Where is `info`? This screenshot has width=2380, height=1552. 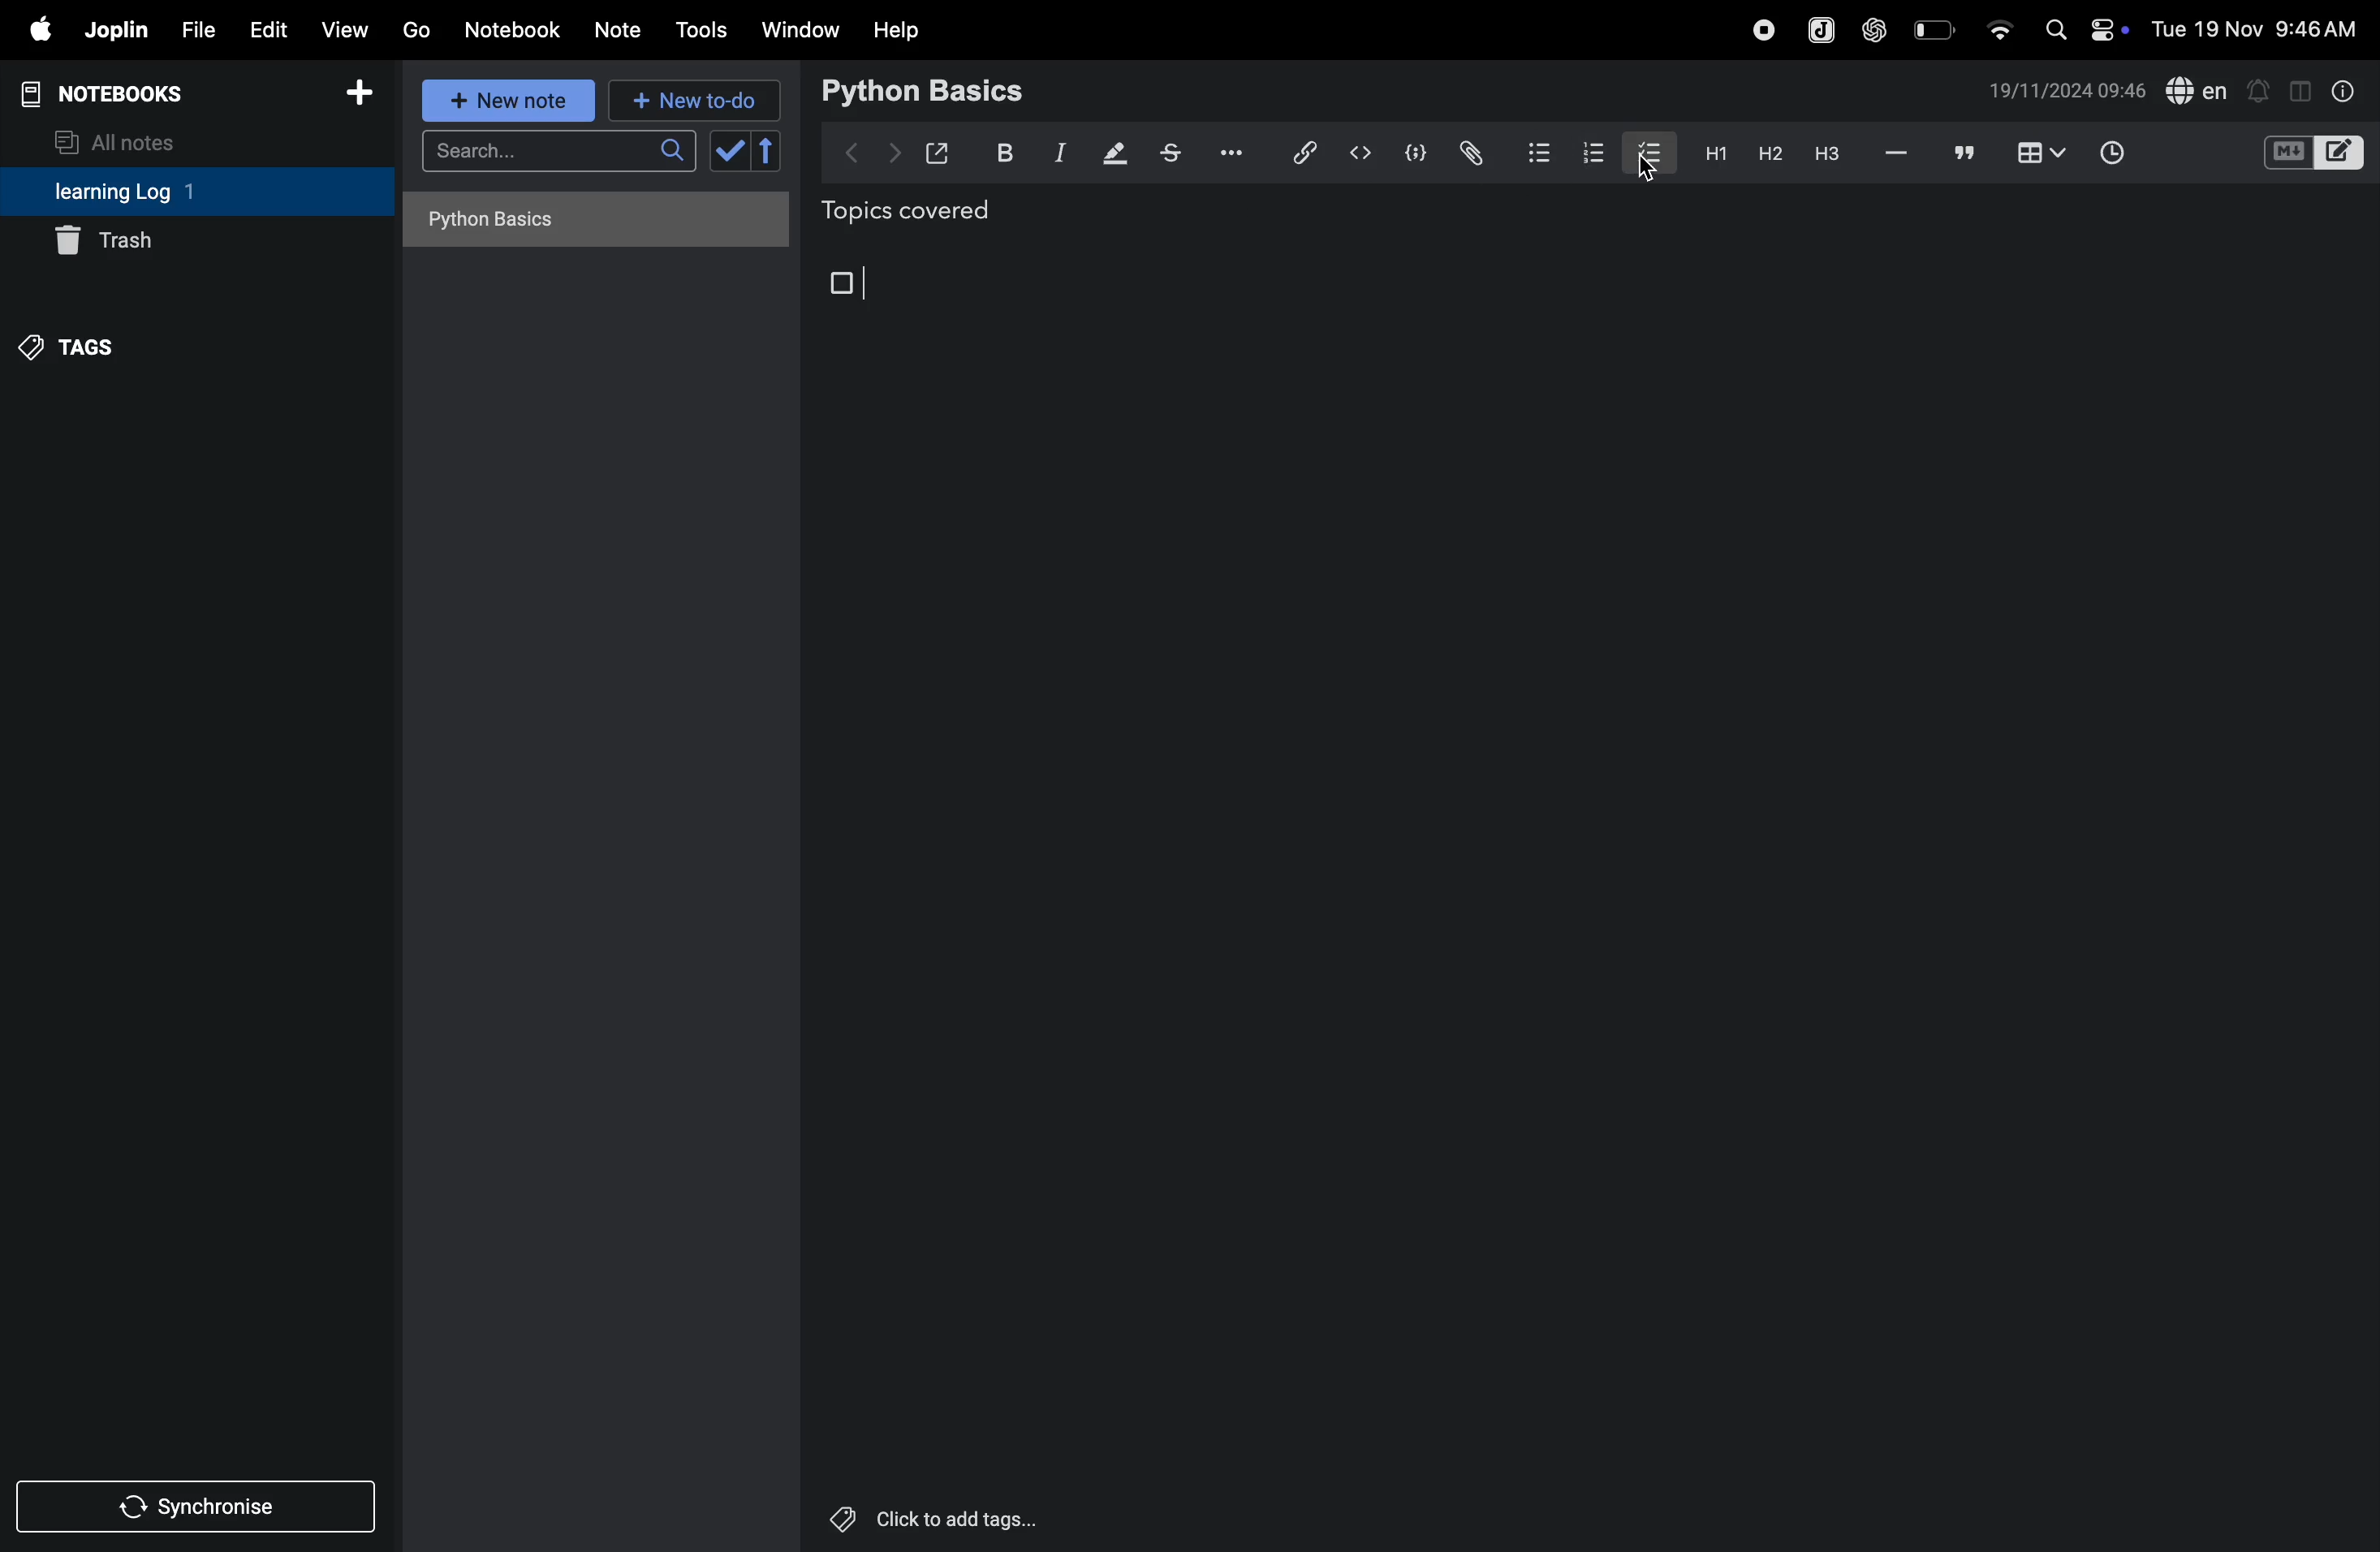
info is located at coordinates (2340, 90).